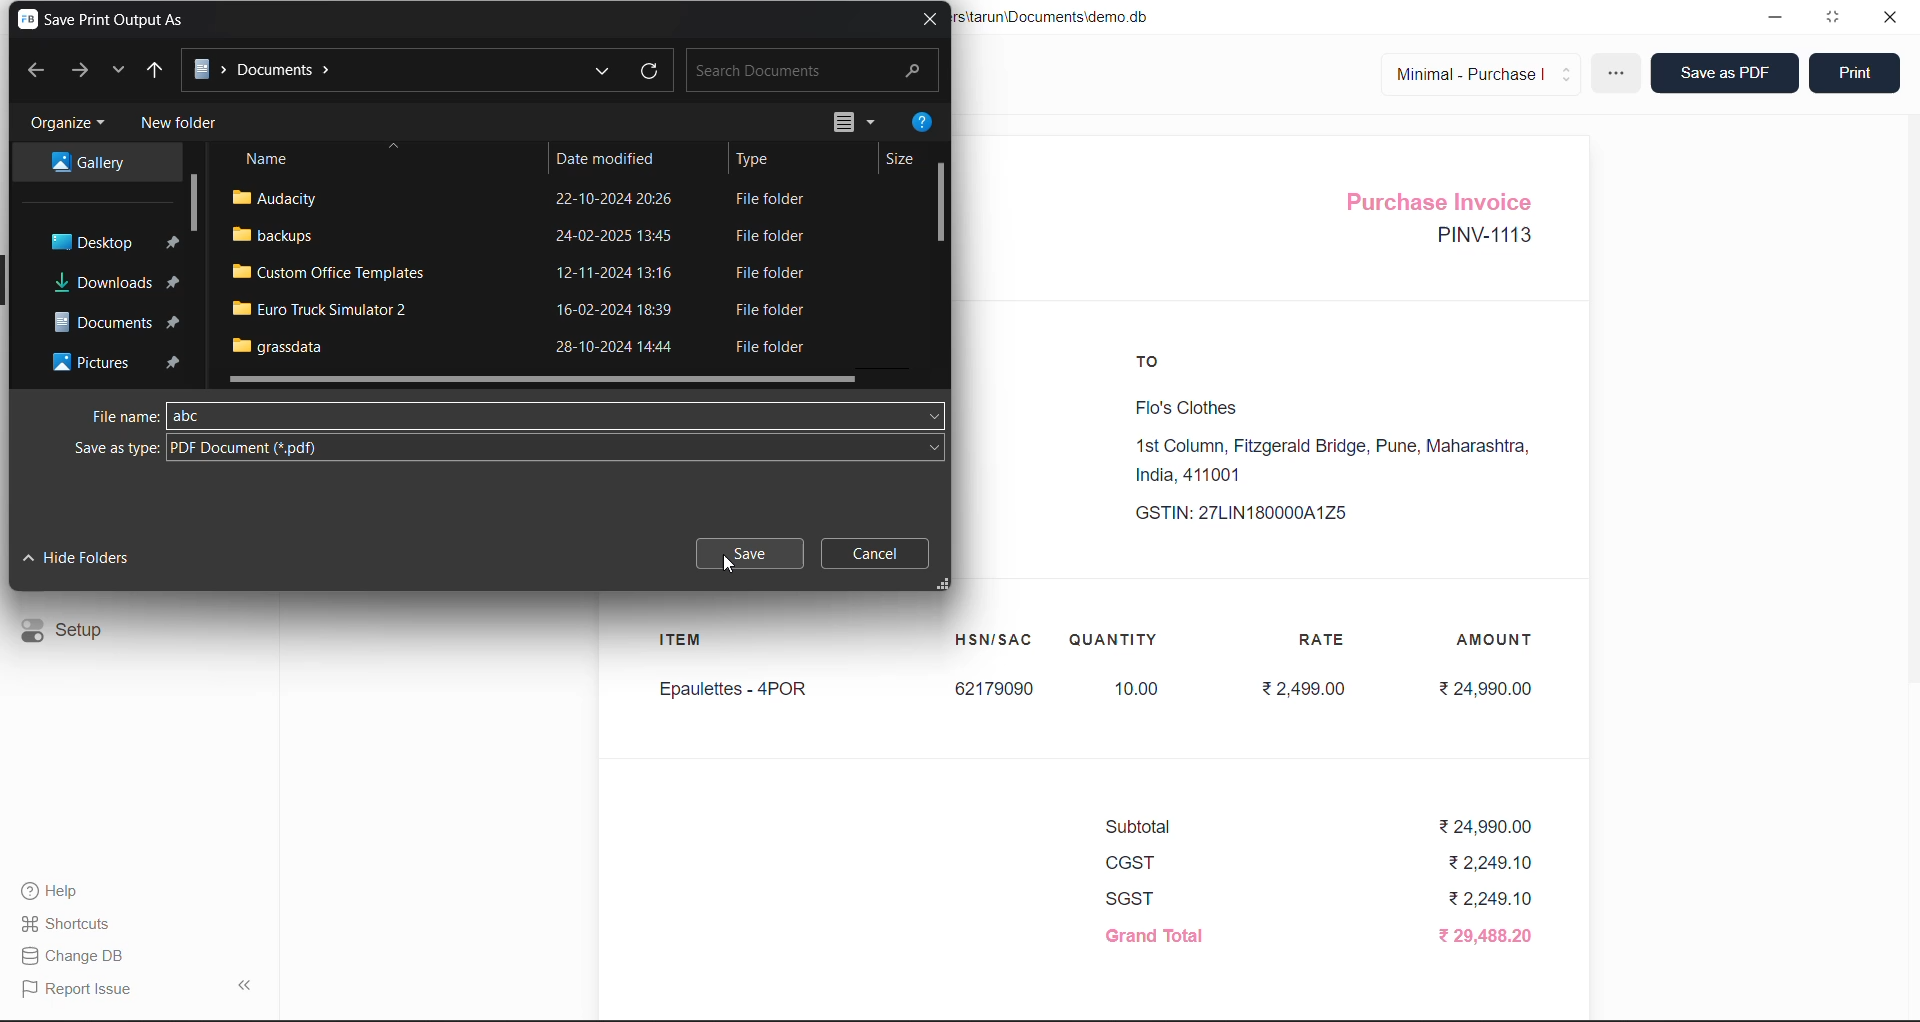  What do you see at coordinates (610, 159) in the screenshot?
I see `Date modified` at bounding box center [610, 159].